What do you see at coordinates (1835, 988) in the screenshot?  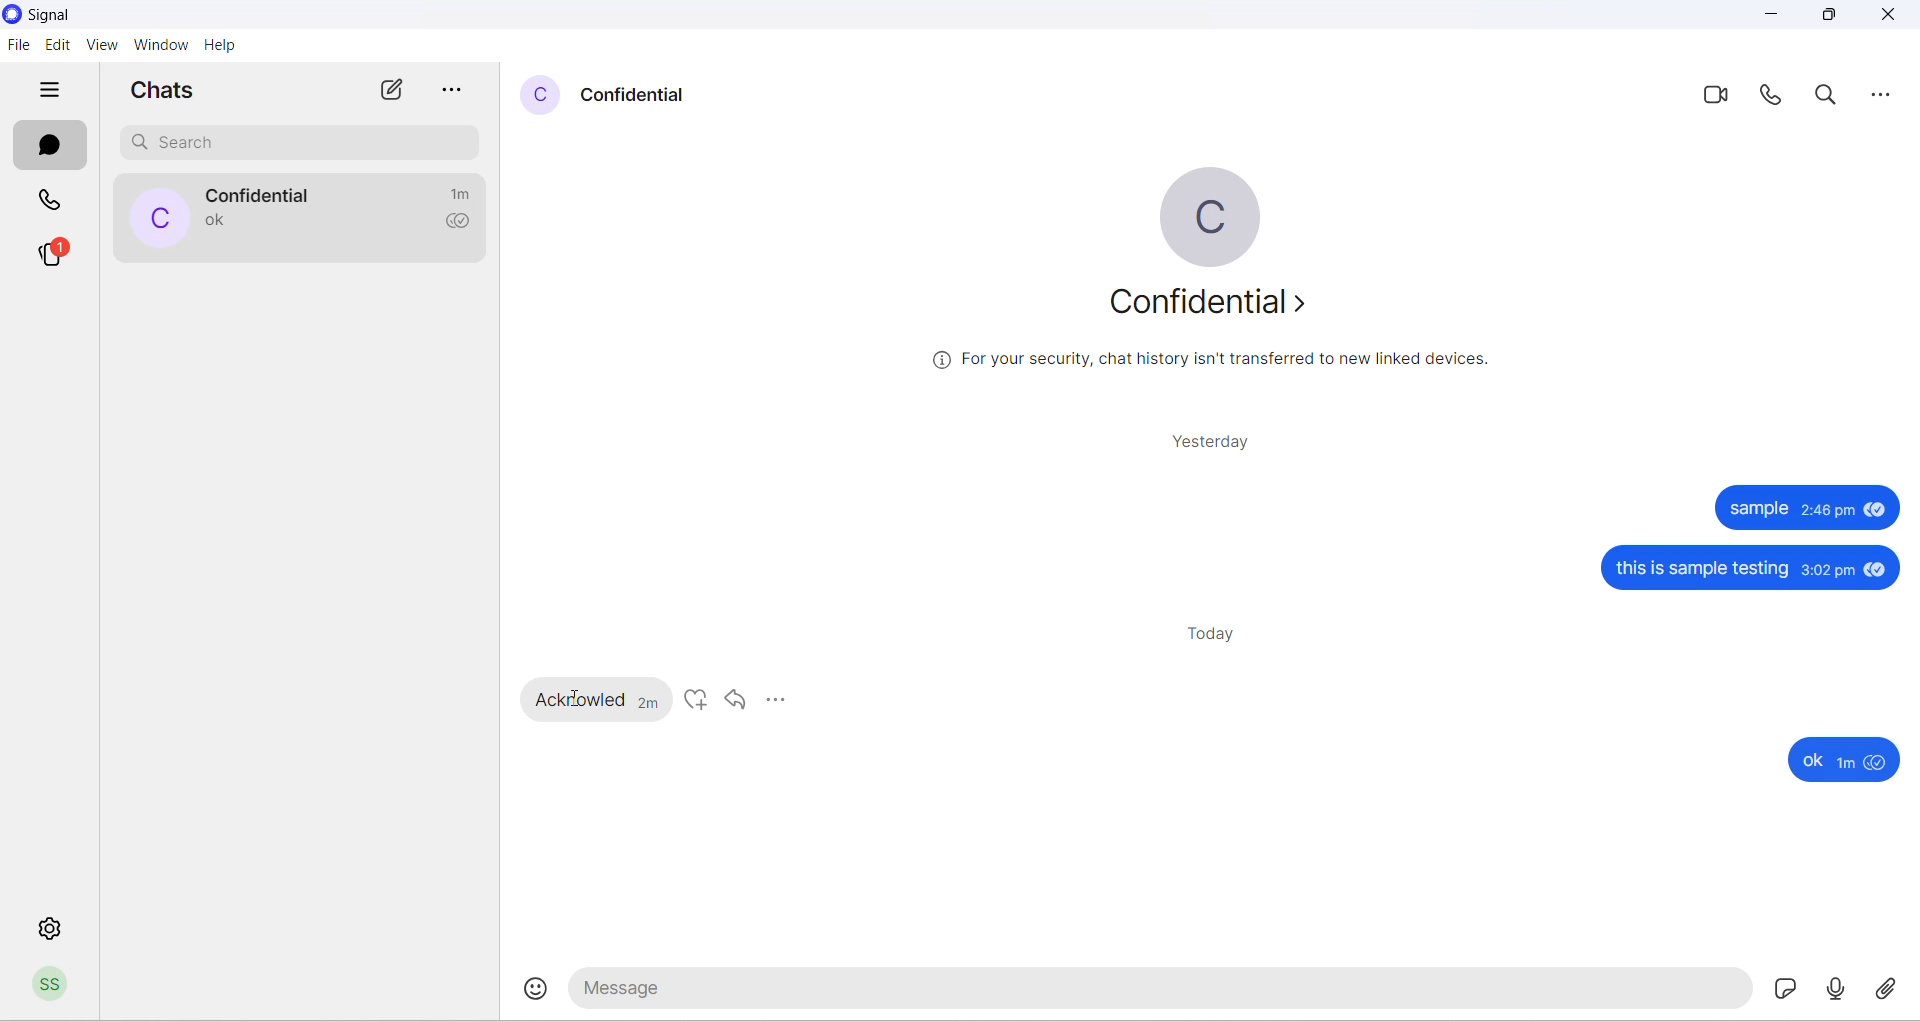 I see `voice mail` at bounding box center [1835, 988].